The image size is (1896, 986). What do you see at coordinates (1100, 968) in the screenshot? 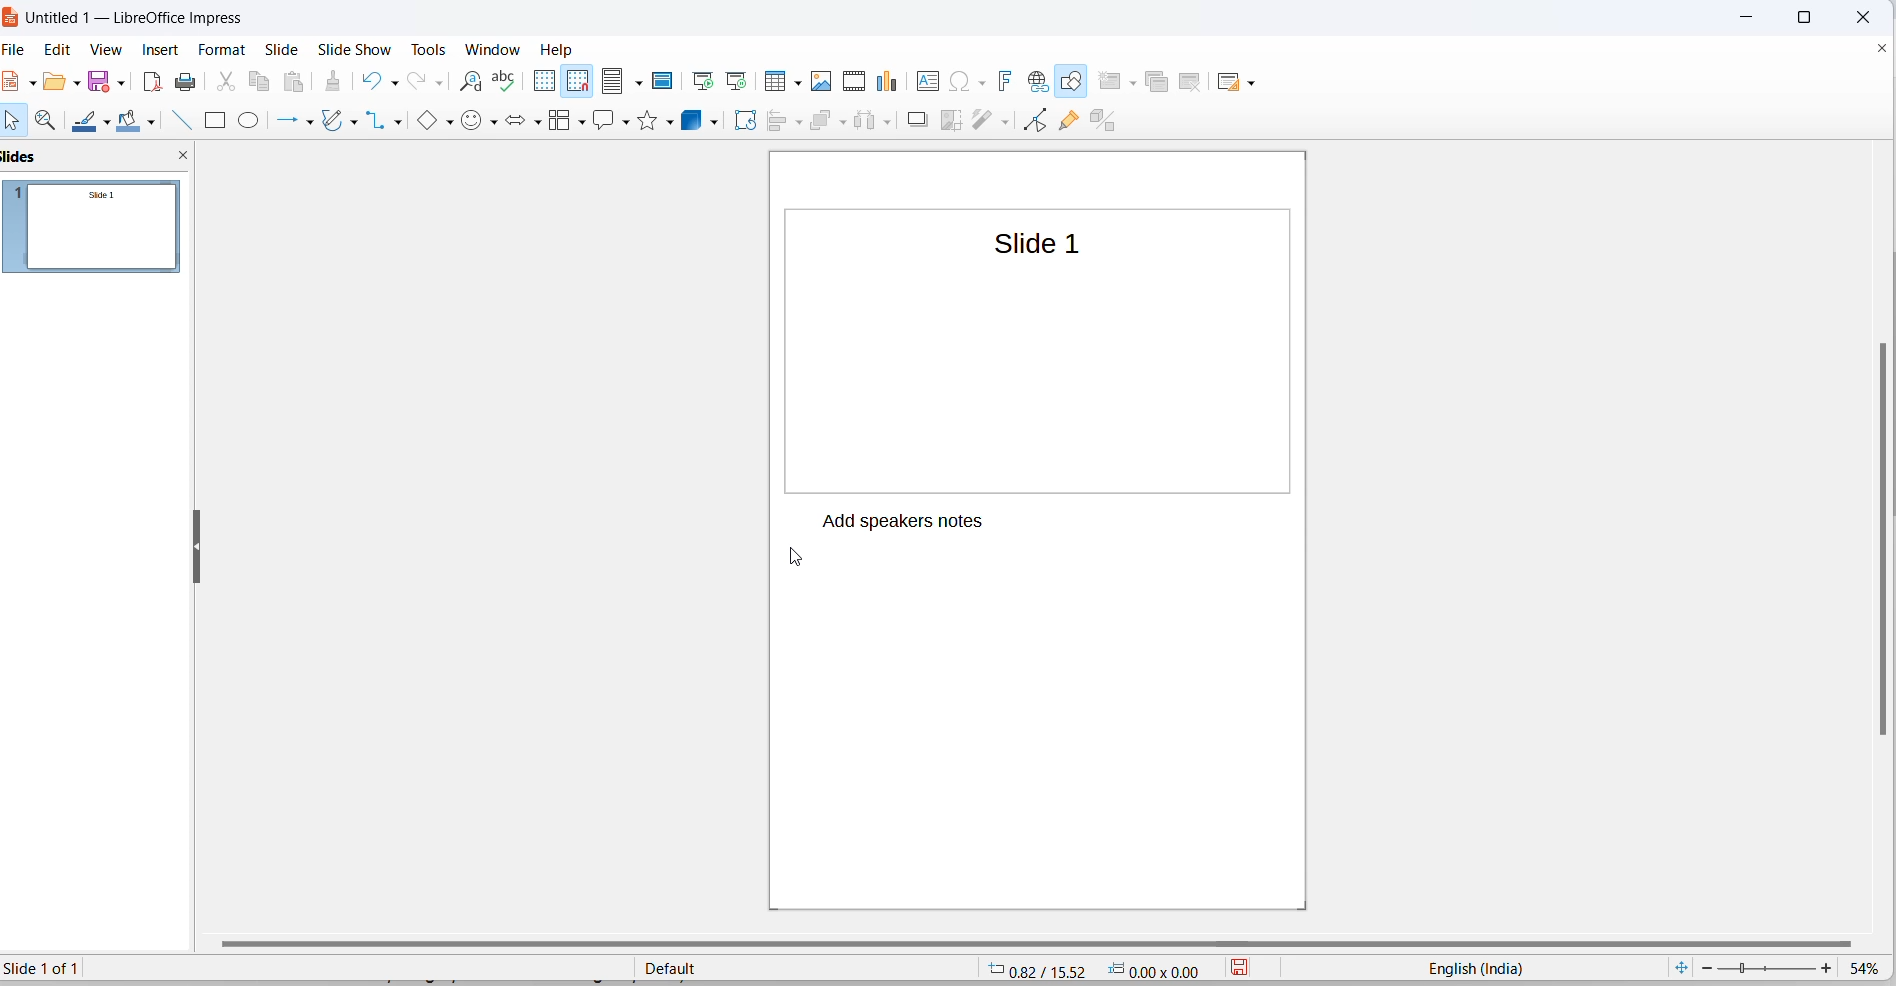
I see `cursor and selection coordinates` at bounding box center [1100, 968].